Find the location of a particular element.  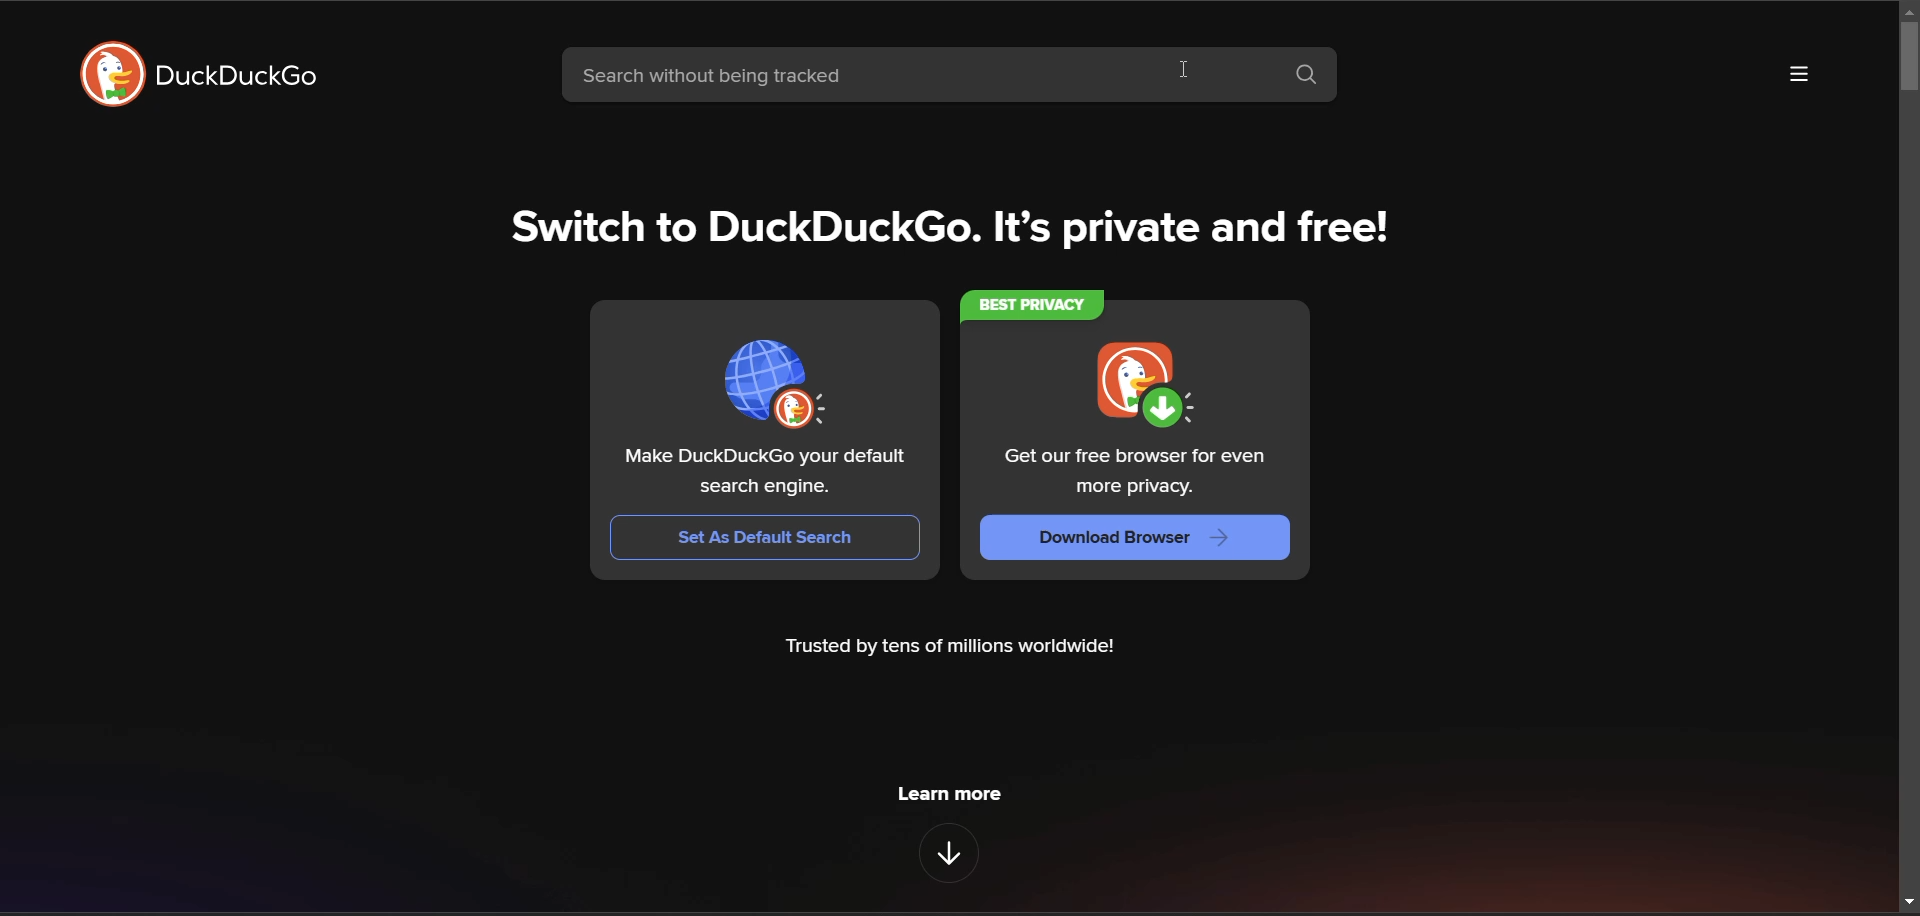

features is located at coordinates (946, 855).